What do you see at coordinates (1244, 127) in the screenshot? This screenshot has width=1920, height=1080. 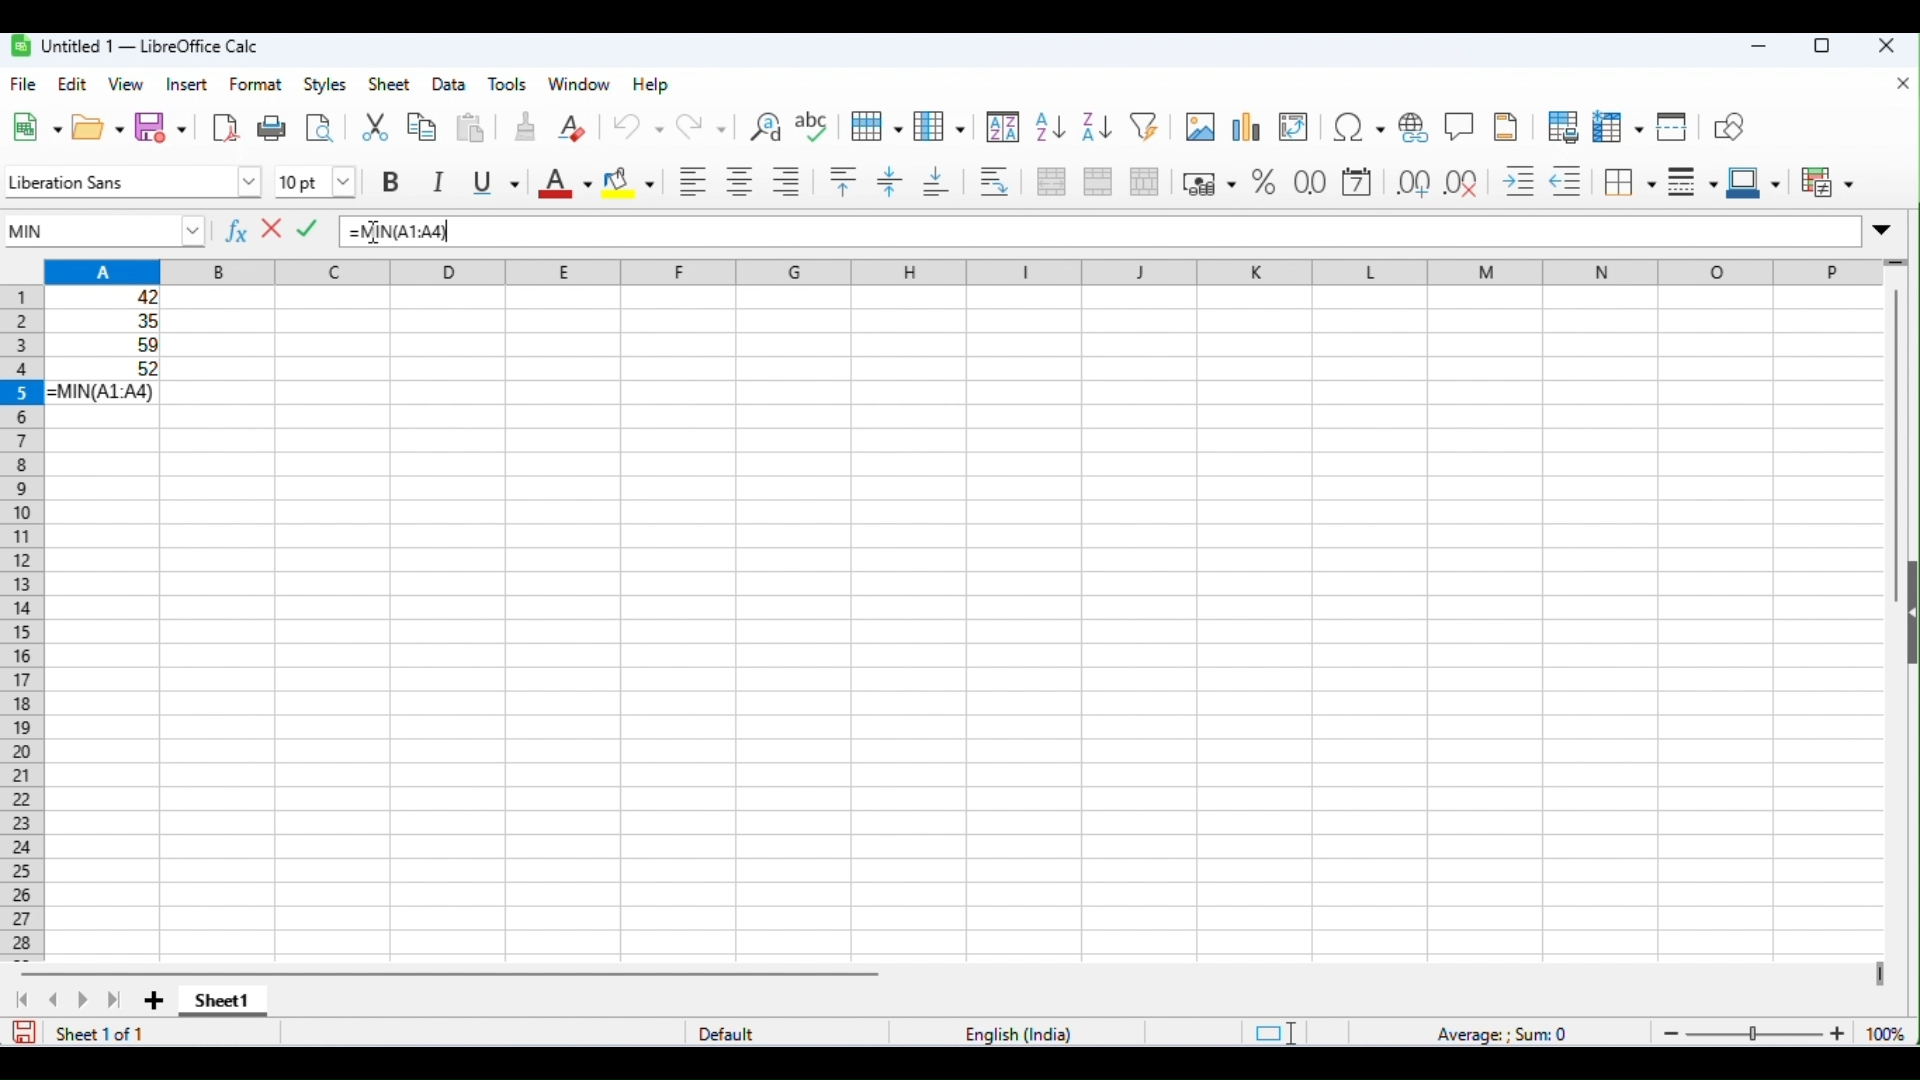 I see `insert chart` at bounding box center [1244, 127].